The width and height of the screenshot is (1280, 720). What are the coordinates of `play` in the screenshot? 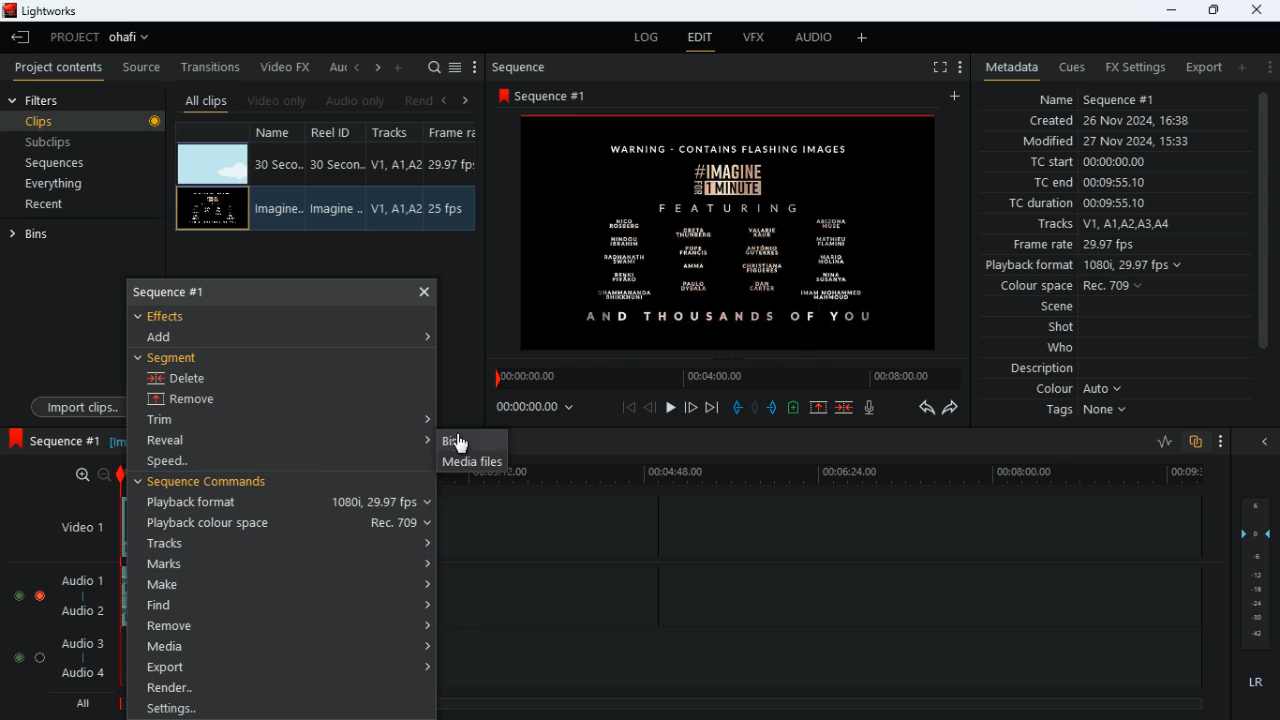 It's located at (672, 406).